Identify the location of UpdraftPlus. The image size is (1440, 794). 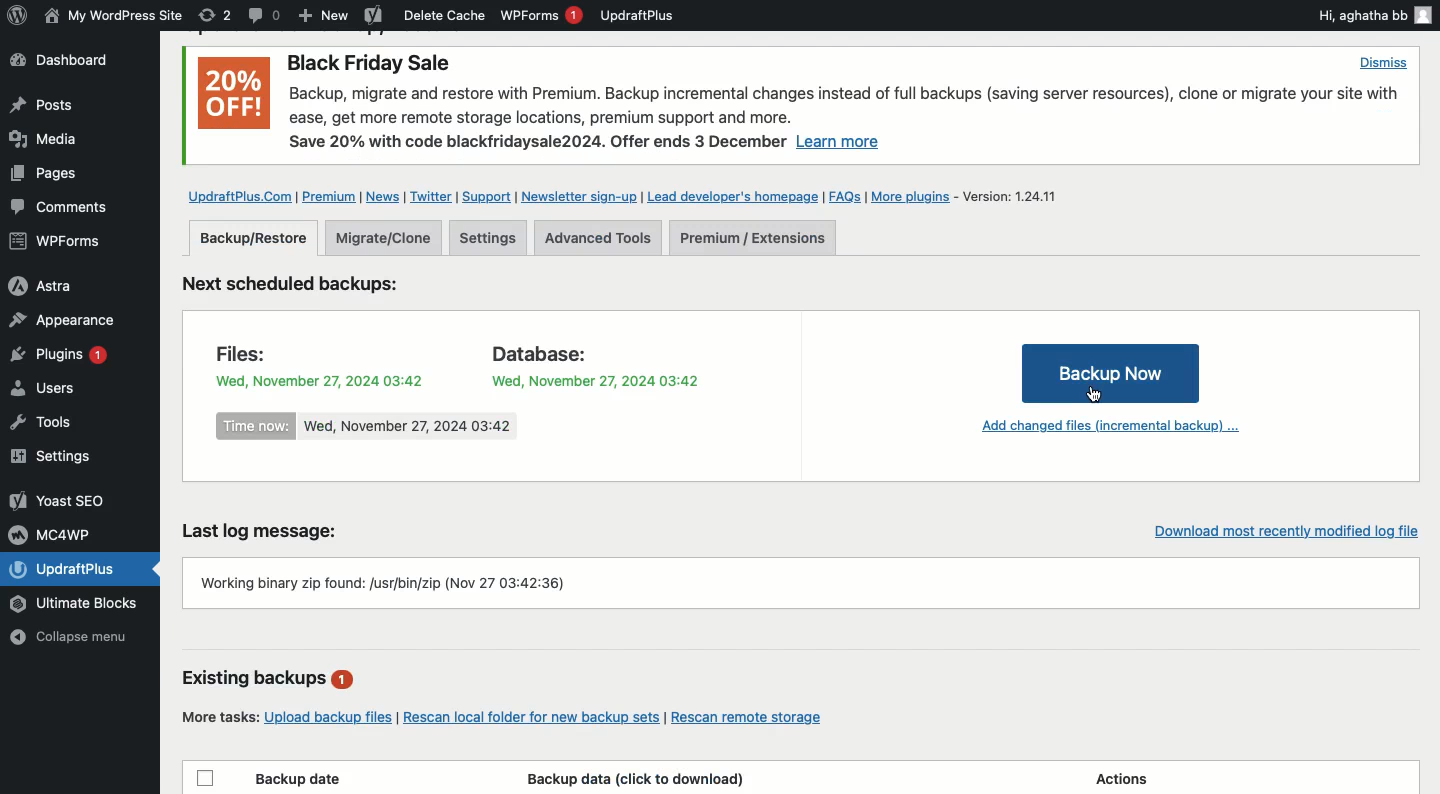
(83, 569).